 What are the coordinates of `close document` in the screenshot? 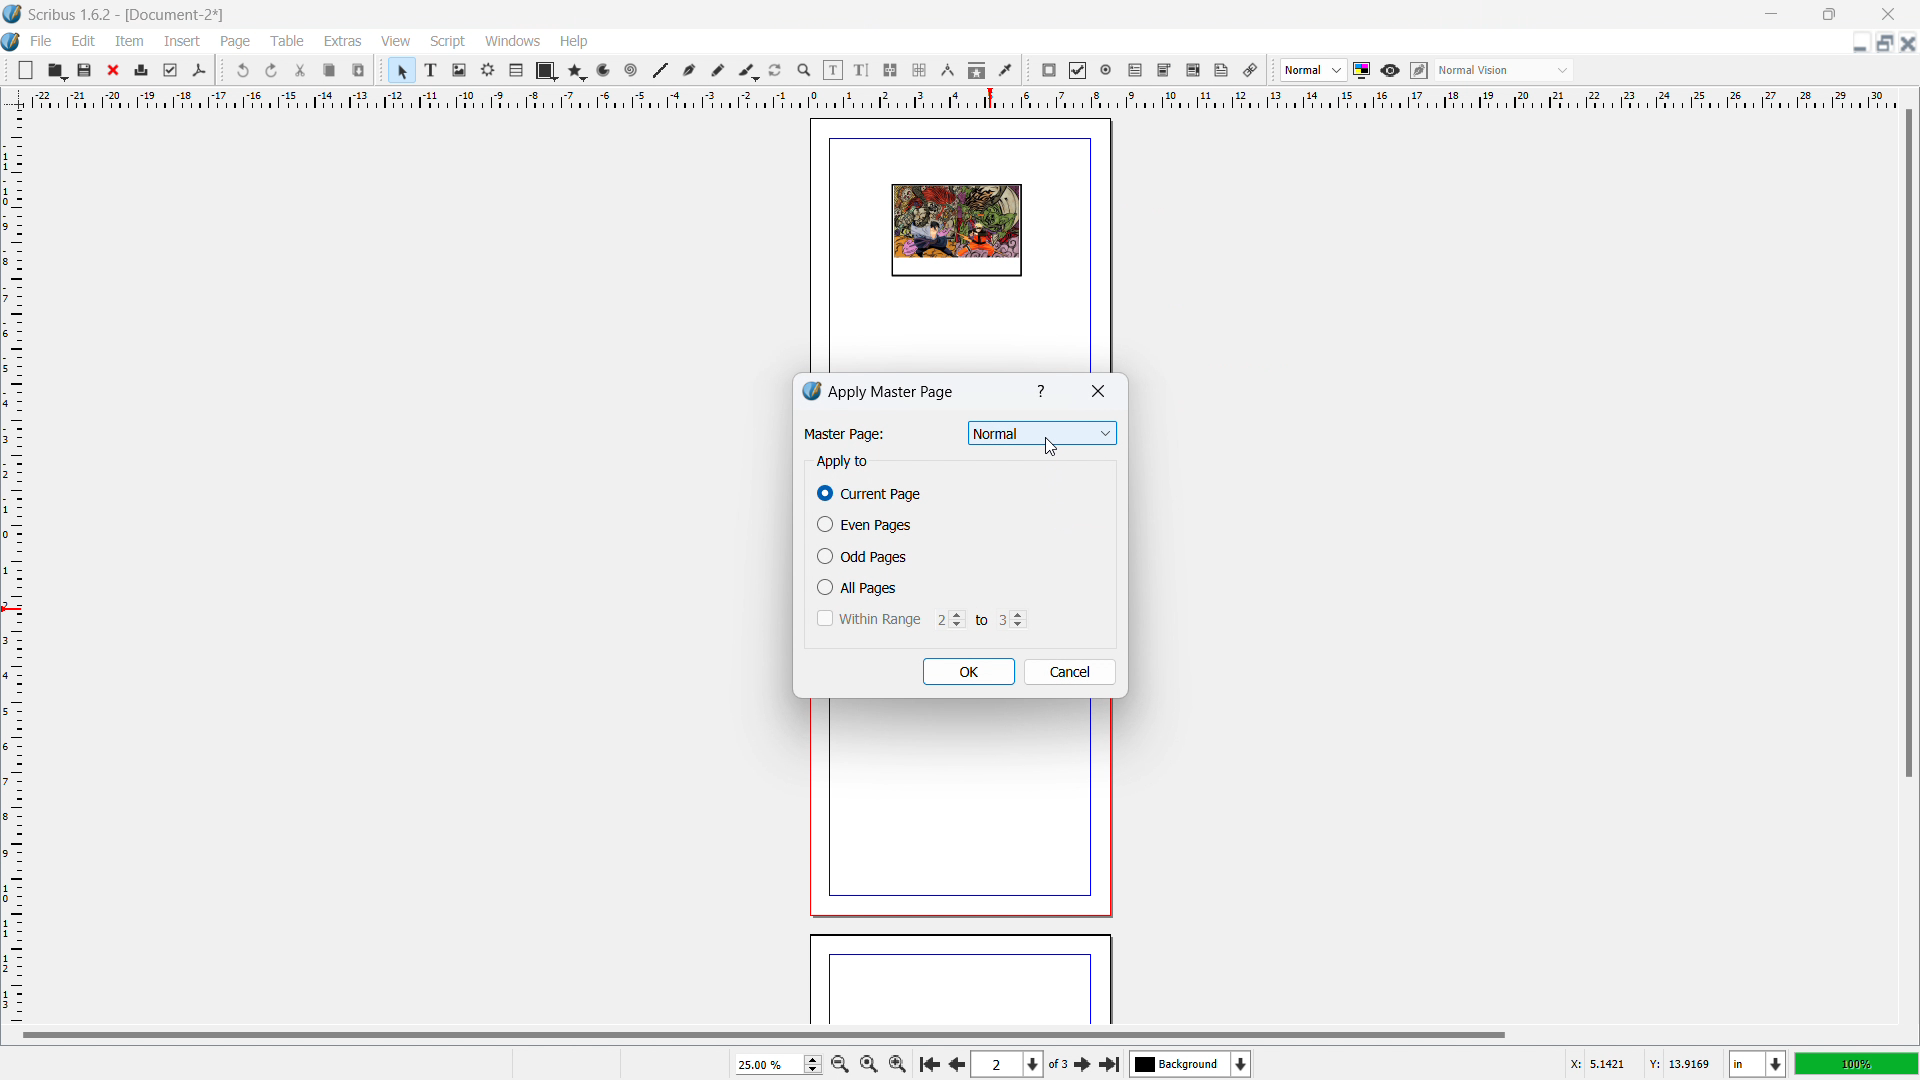 It's located at (1908, 43).